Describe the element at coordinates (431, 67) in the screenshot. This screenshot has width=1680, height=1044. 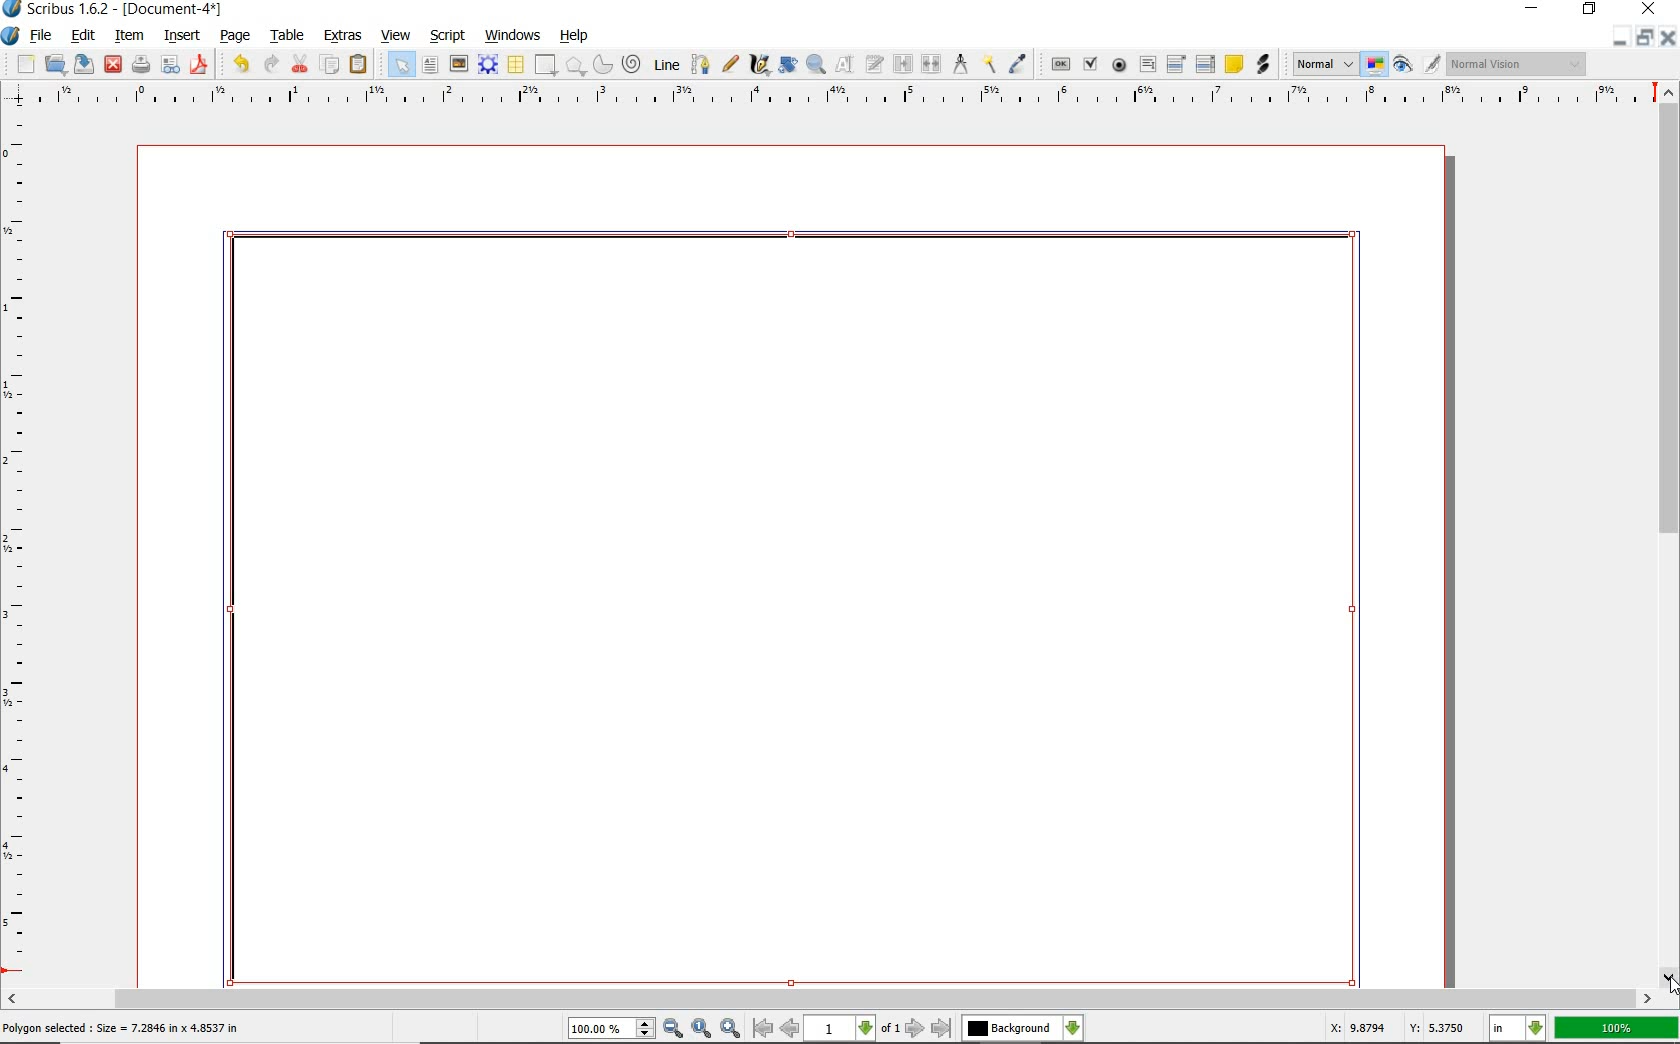
I see `text frame` at that location.